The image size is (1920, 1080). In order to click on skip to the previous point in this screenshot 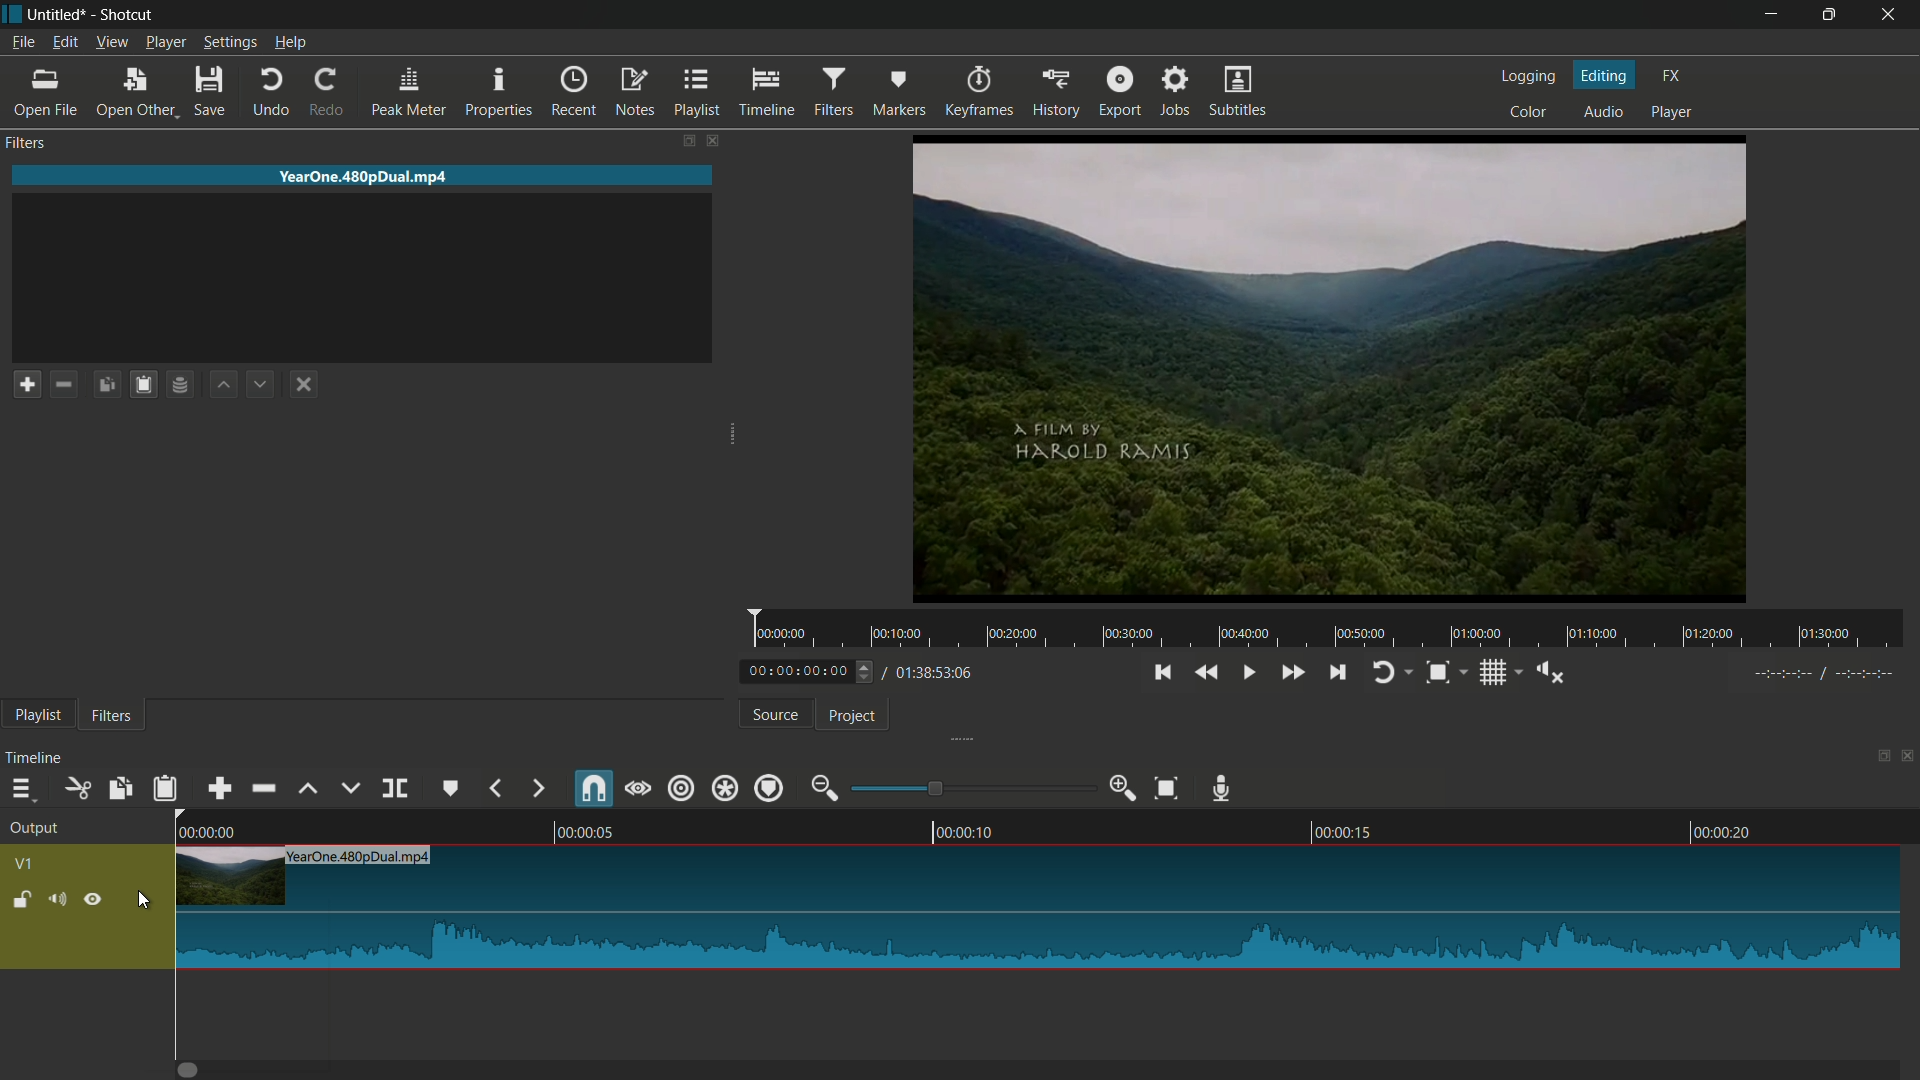, I will do `click(1166, 670)`.